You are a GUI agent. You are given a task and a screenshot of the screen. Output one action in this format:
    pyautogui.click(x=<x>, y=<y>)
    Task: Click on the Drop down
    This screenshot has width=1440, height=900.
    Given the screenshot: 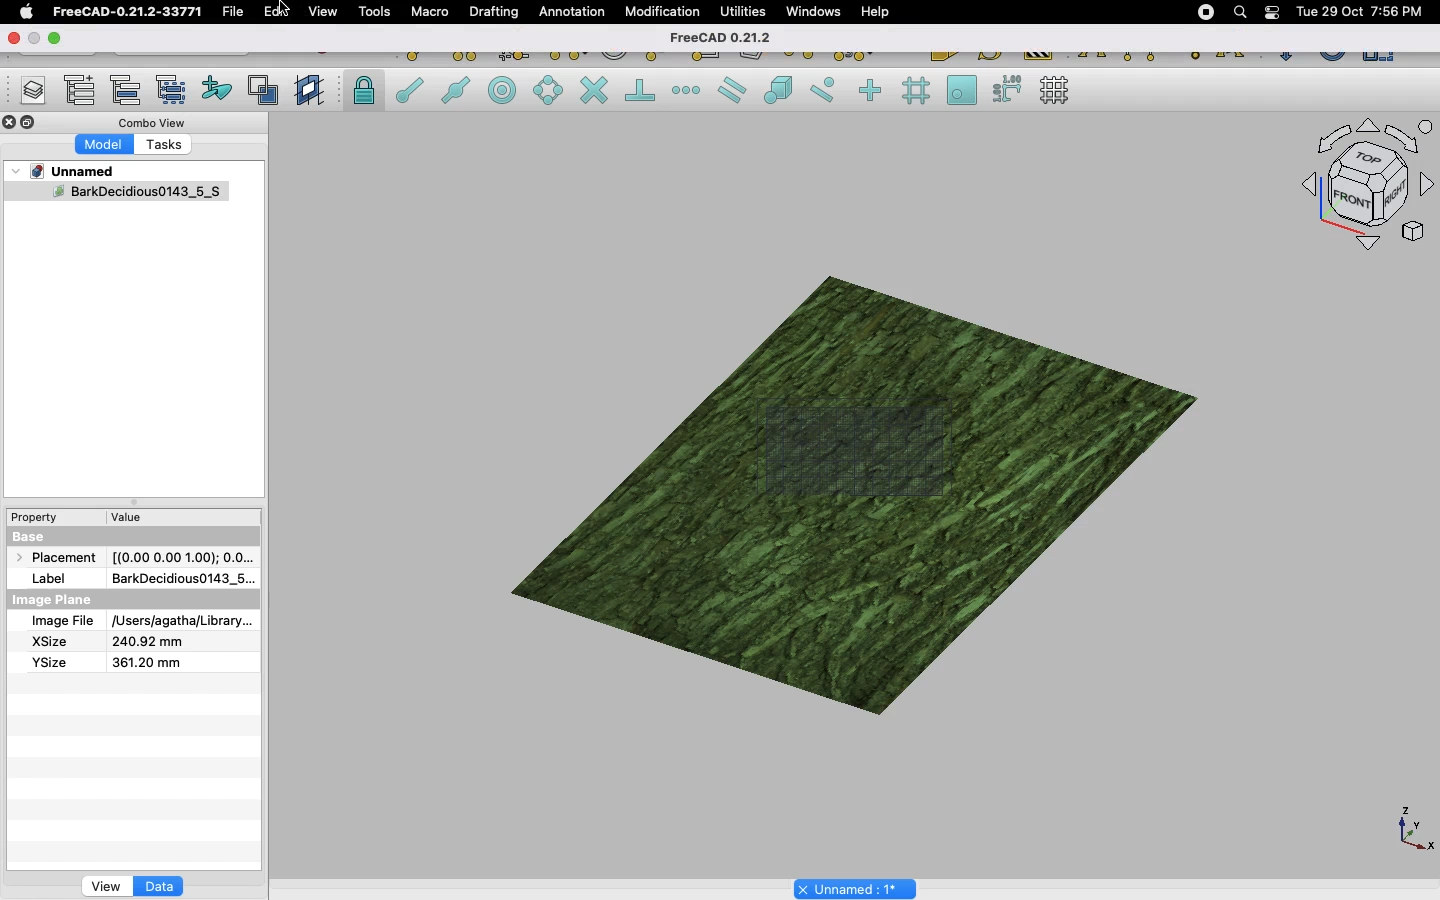 What is the action you would take?
    pyautogui.click(x=17, y=171)
    